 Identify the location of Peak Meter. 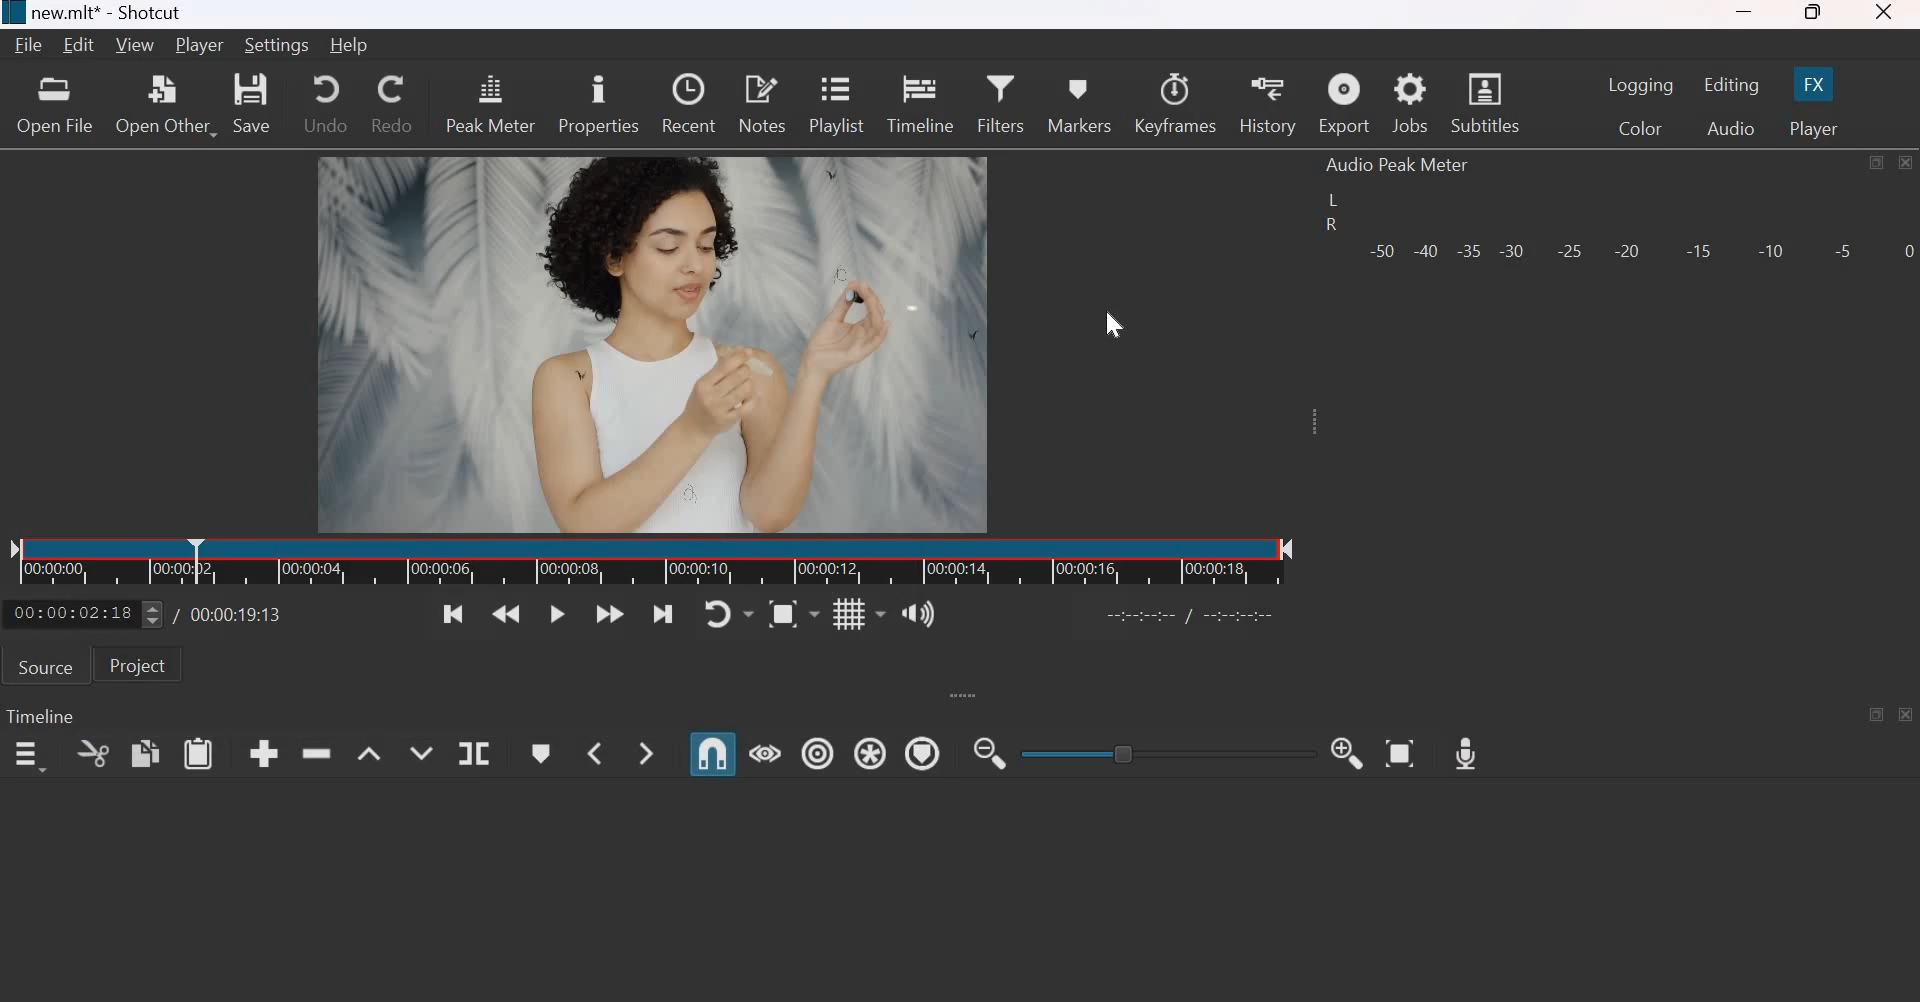
(491, 102).